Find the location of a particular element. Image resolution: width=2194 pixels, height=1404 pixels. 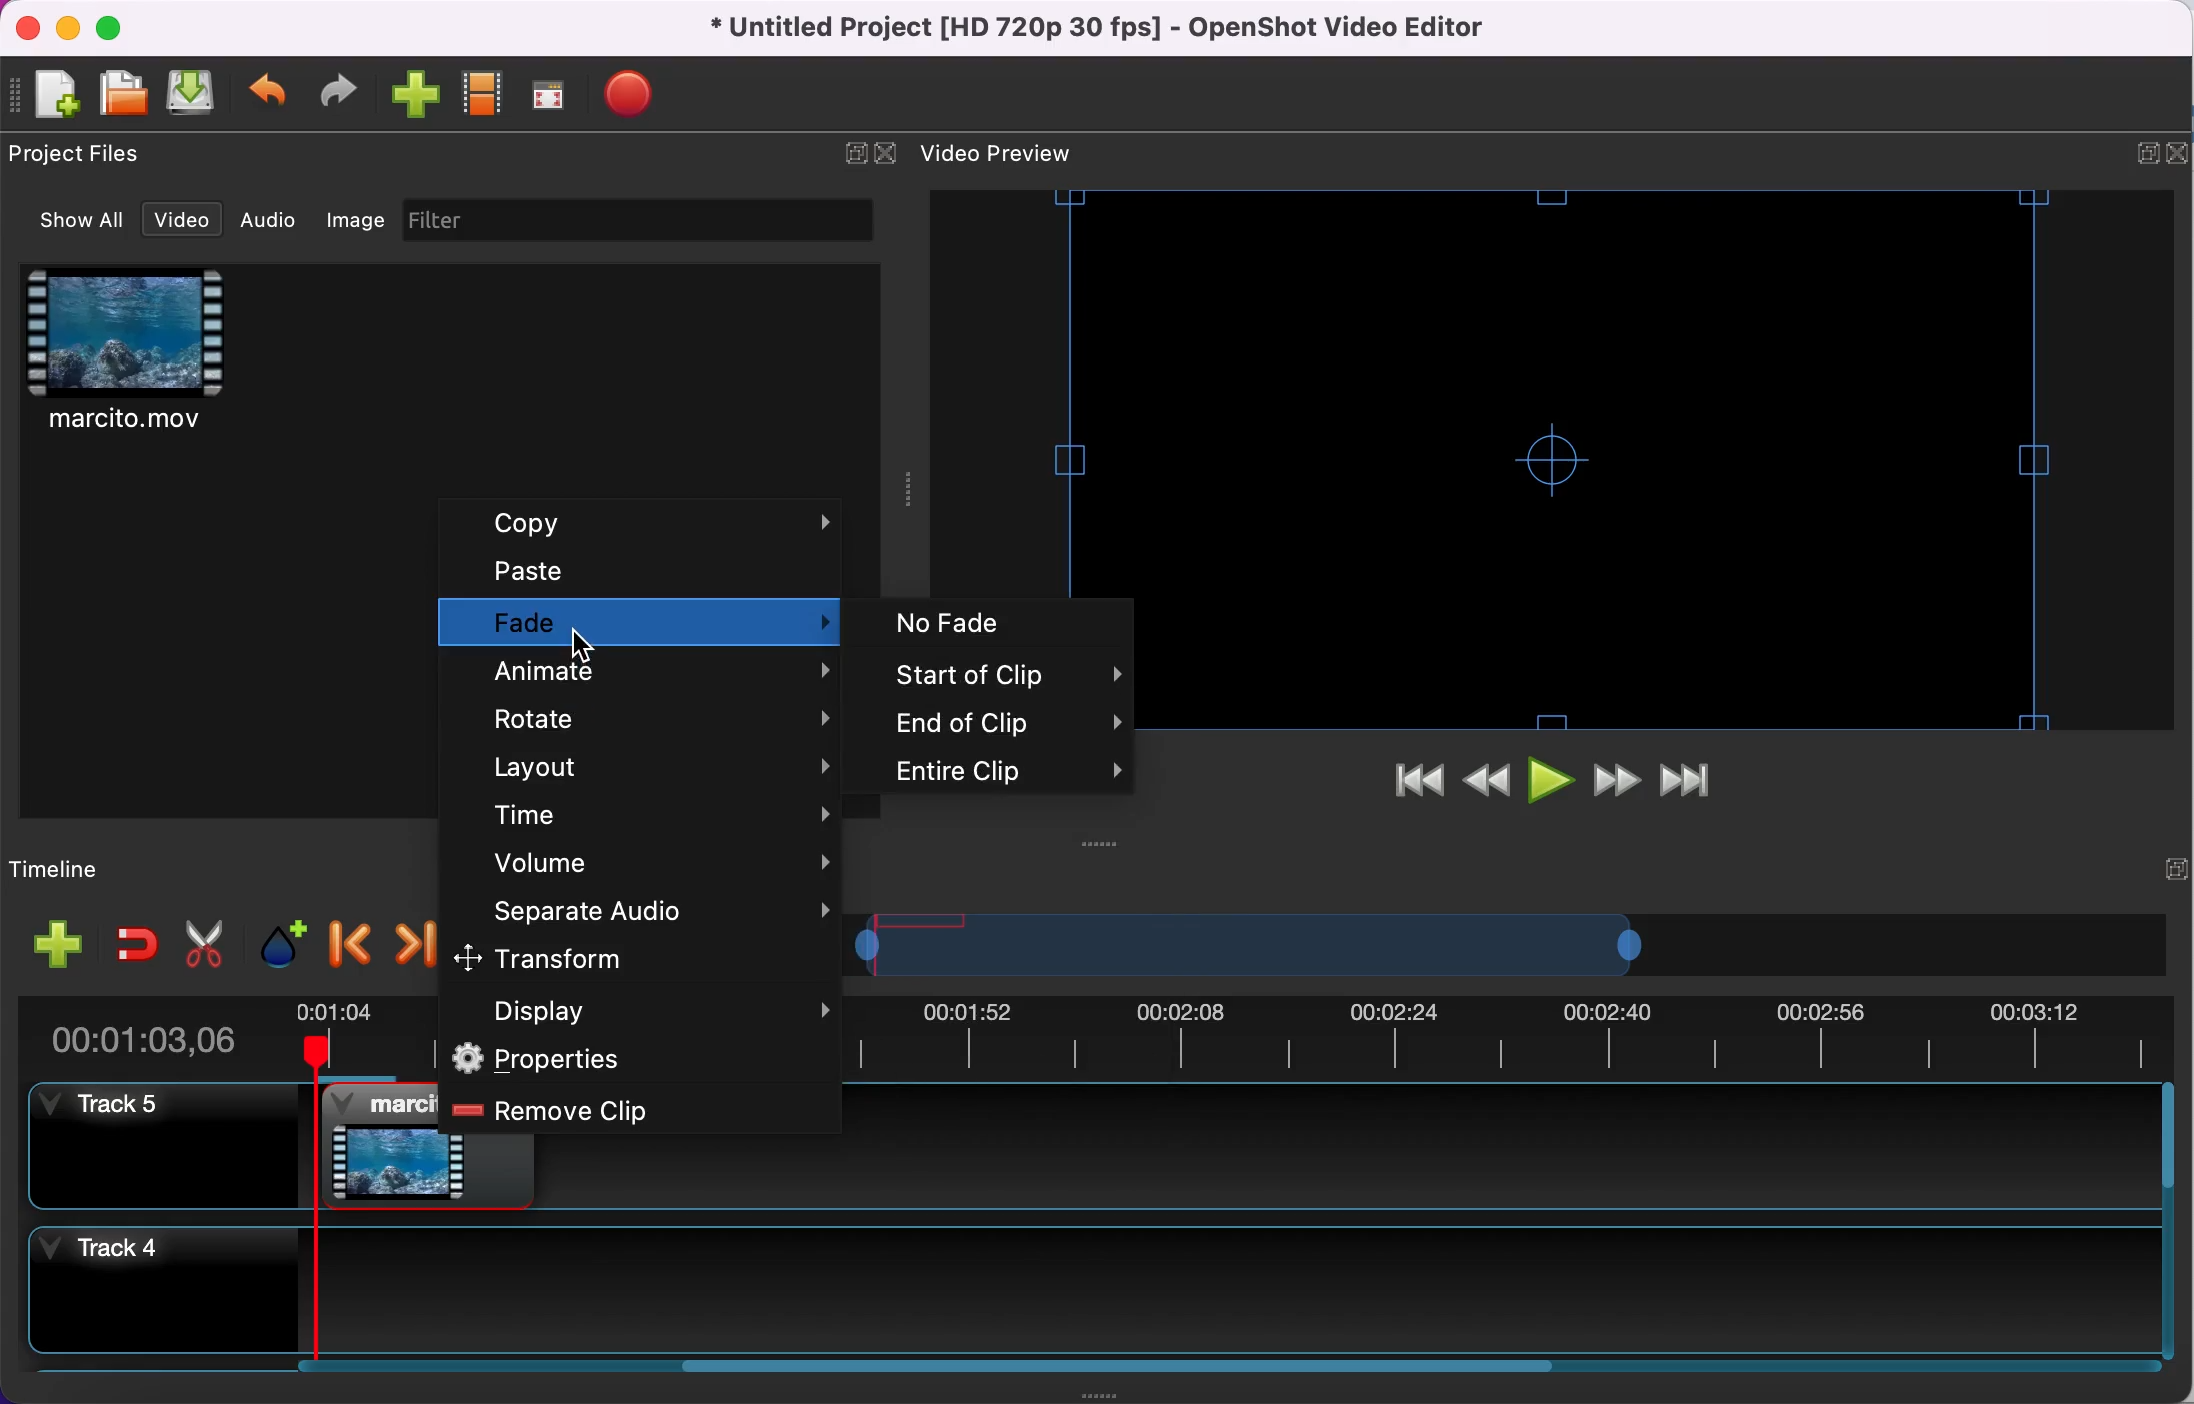

video preview is located at coordinates (1613, 461).